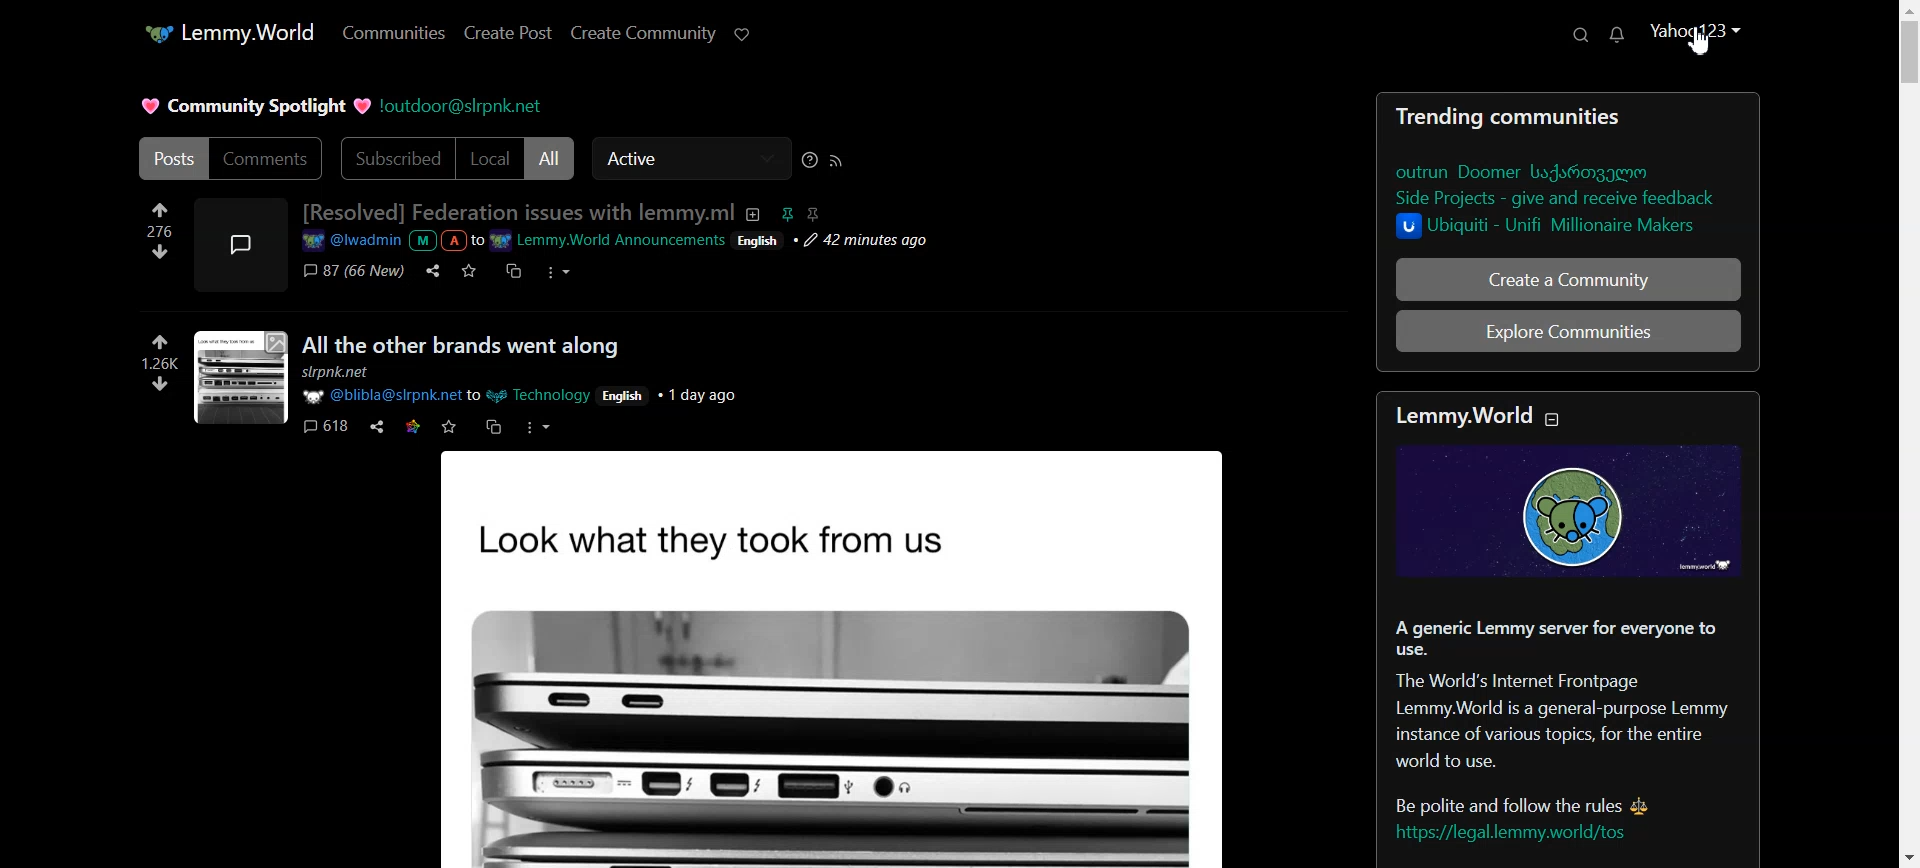  What do you see at coordinates (836, 243) in the screenshot?
I see `English 42 minutes ago` at bounding box center [836, 243].